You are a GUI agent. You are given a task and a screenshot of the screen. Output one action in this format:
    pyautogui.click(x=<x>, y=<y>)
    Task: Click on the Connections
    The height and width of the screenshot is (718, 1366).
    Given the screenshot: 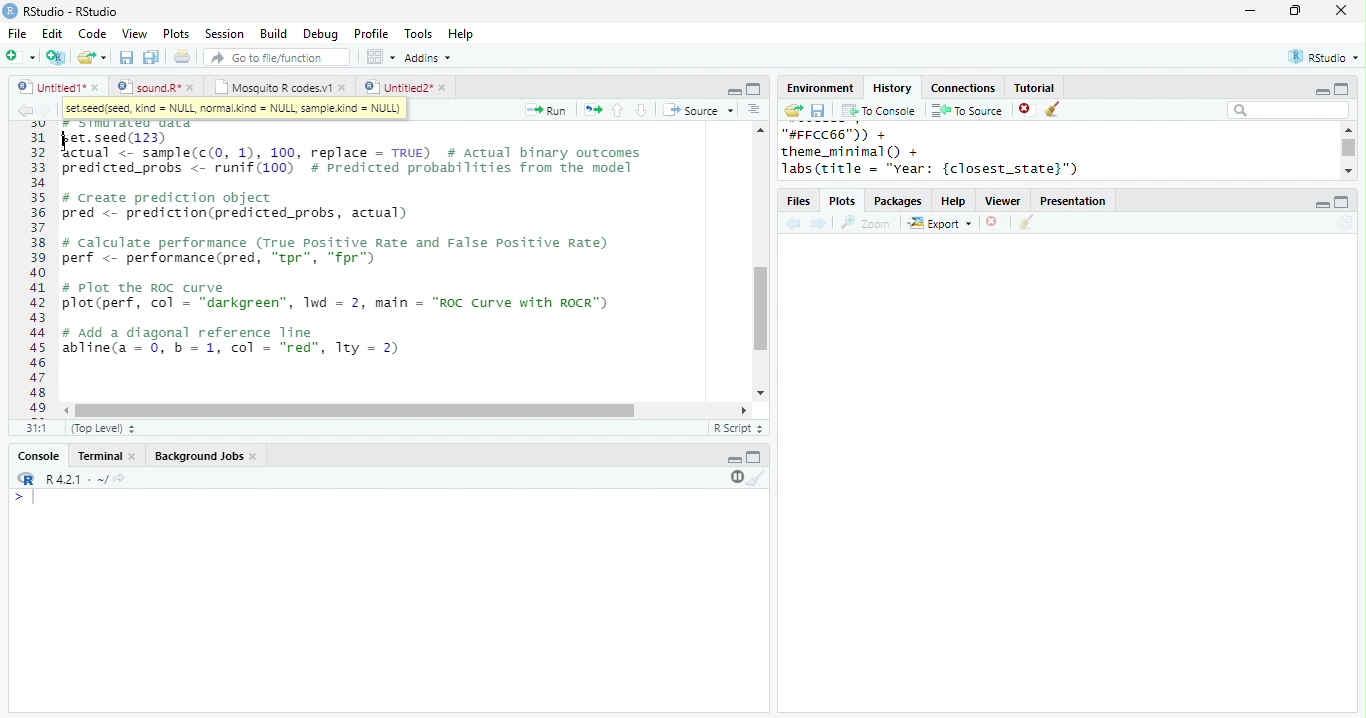 What is the action you would take?
    pyautogui.click(x=962, y=88)
    